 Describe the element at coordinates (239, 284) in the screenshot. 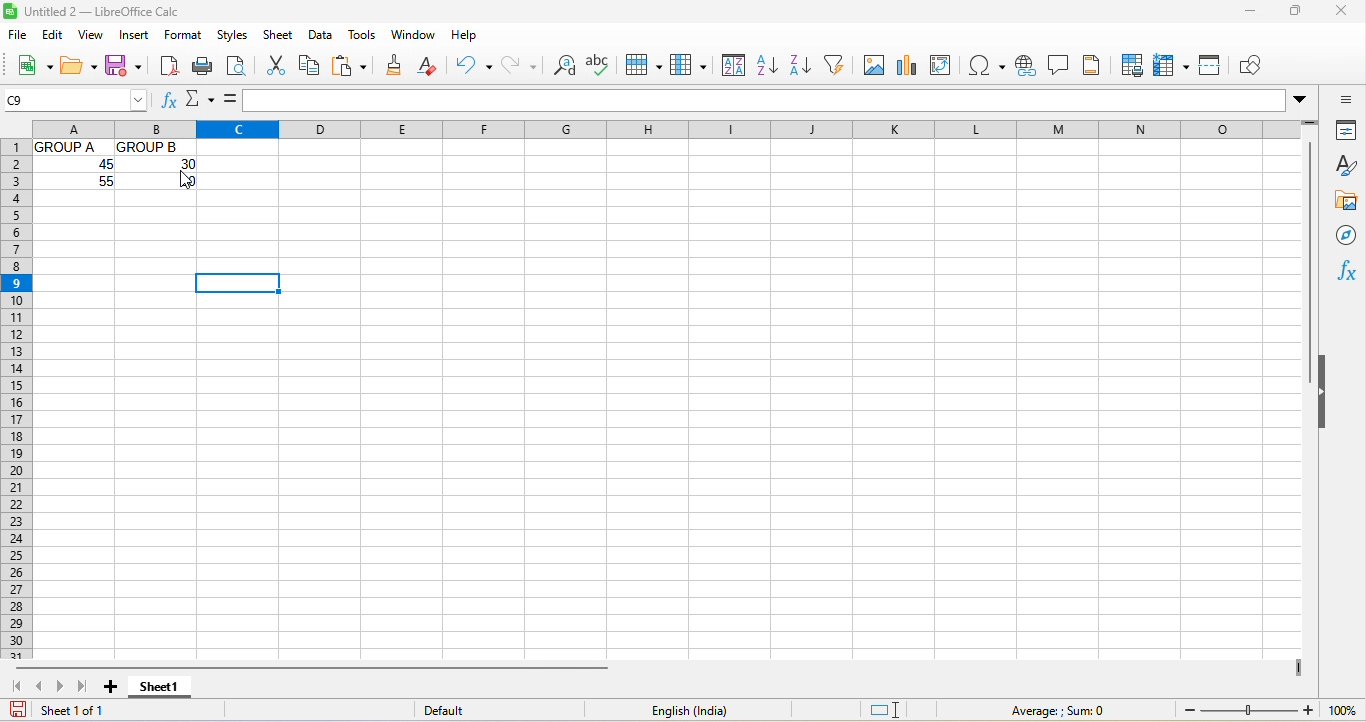

I see `selected cell` at that location.